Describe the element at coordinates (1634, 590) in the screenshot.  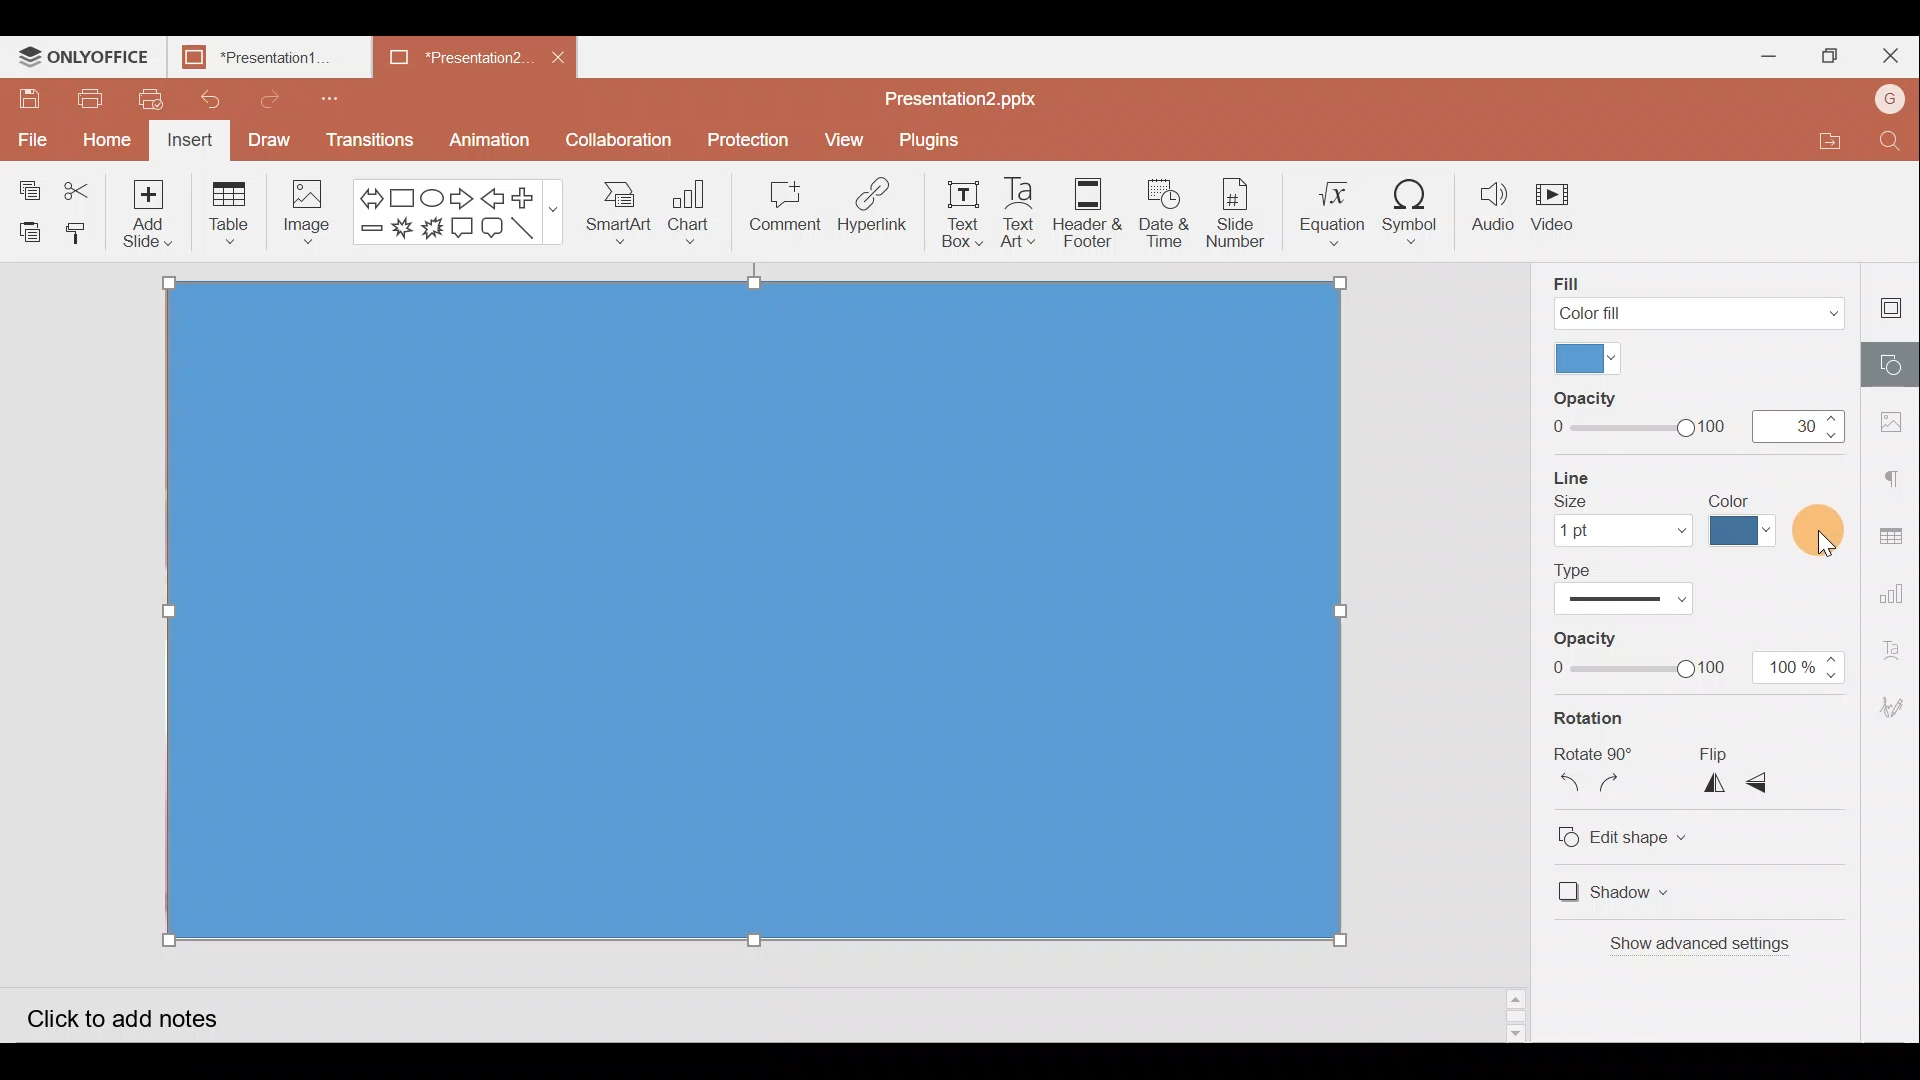
I see `Line type` at that location.